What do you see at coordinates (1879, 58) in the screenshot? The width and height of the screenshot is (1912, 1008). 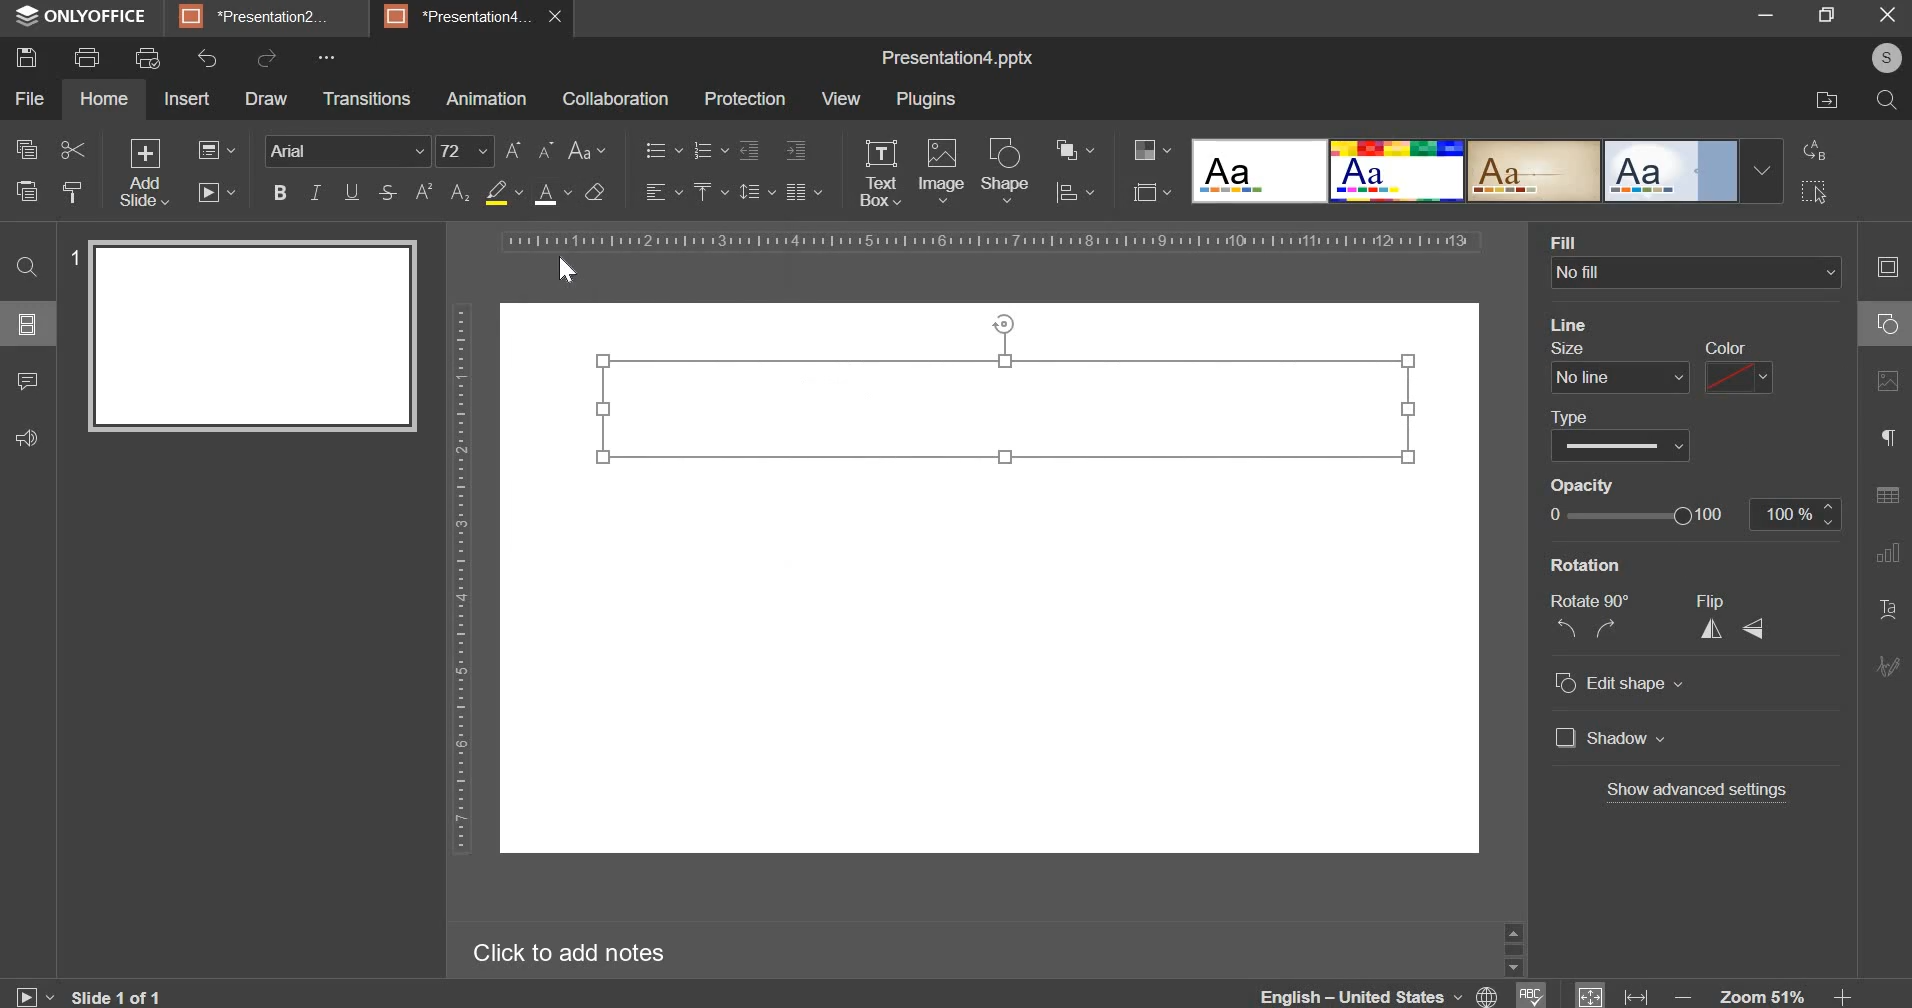 I see `Profile photo` at bounding box center [1879, 58].